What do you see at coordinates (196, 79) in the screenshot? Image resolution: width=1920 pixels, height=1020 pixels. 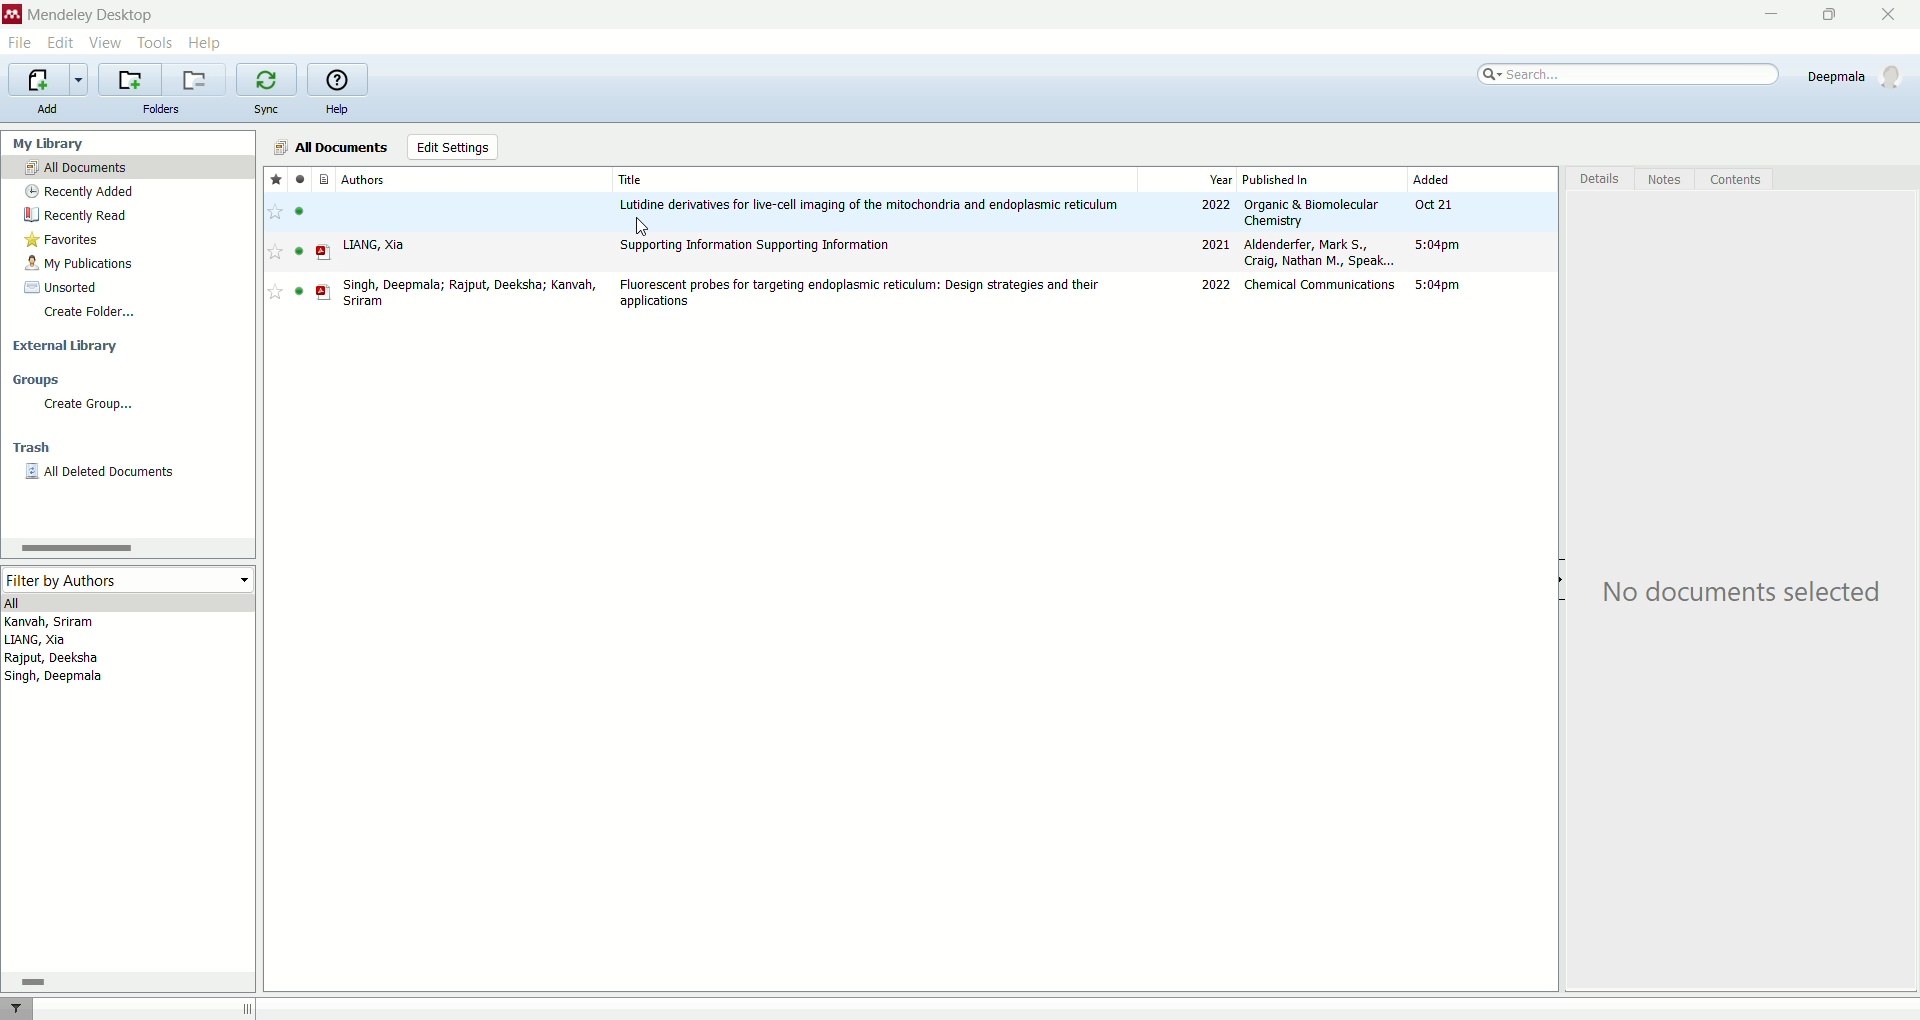 I see `remove current folder` at bounding box center [196, 79].